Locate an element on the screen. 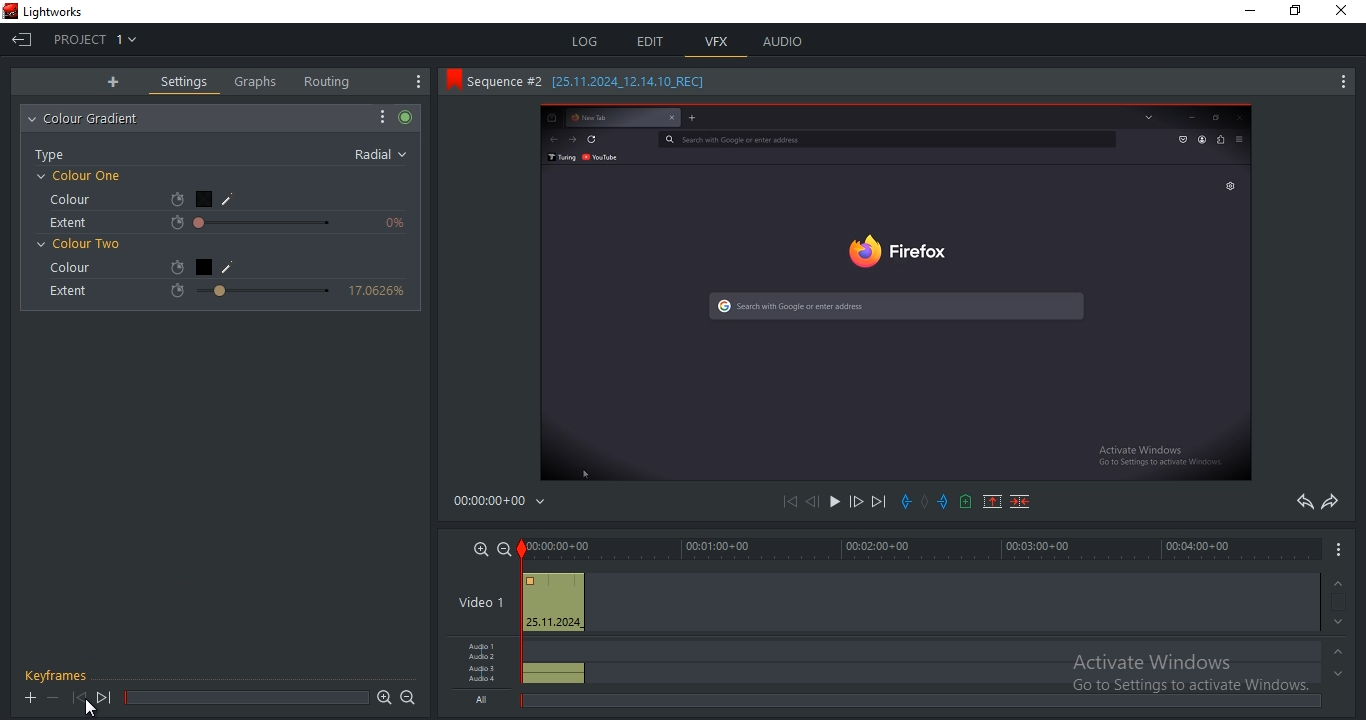  Show: Project 1 is located at coordinates (99, 39).